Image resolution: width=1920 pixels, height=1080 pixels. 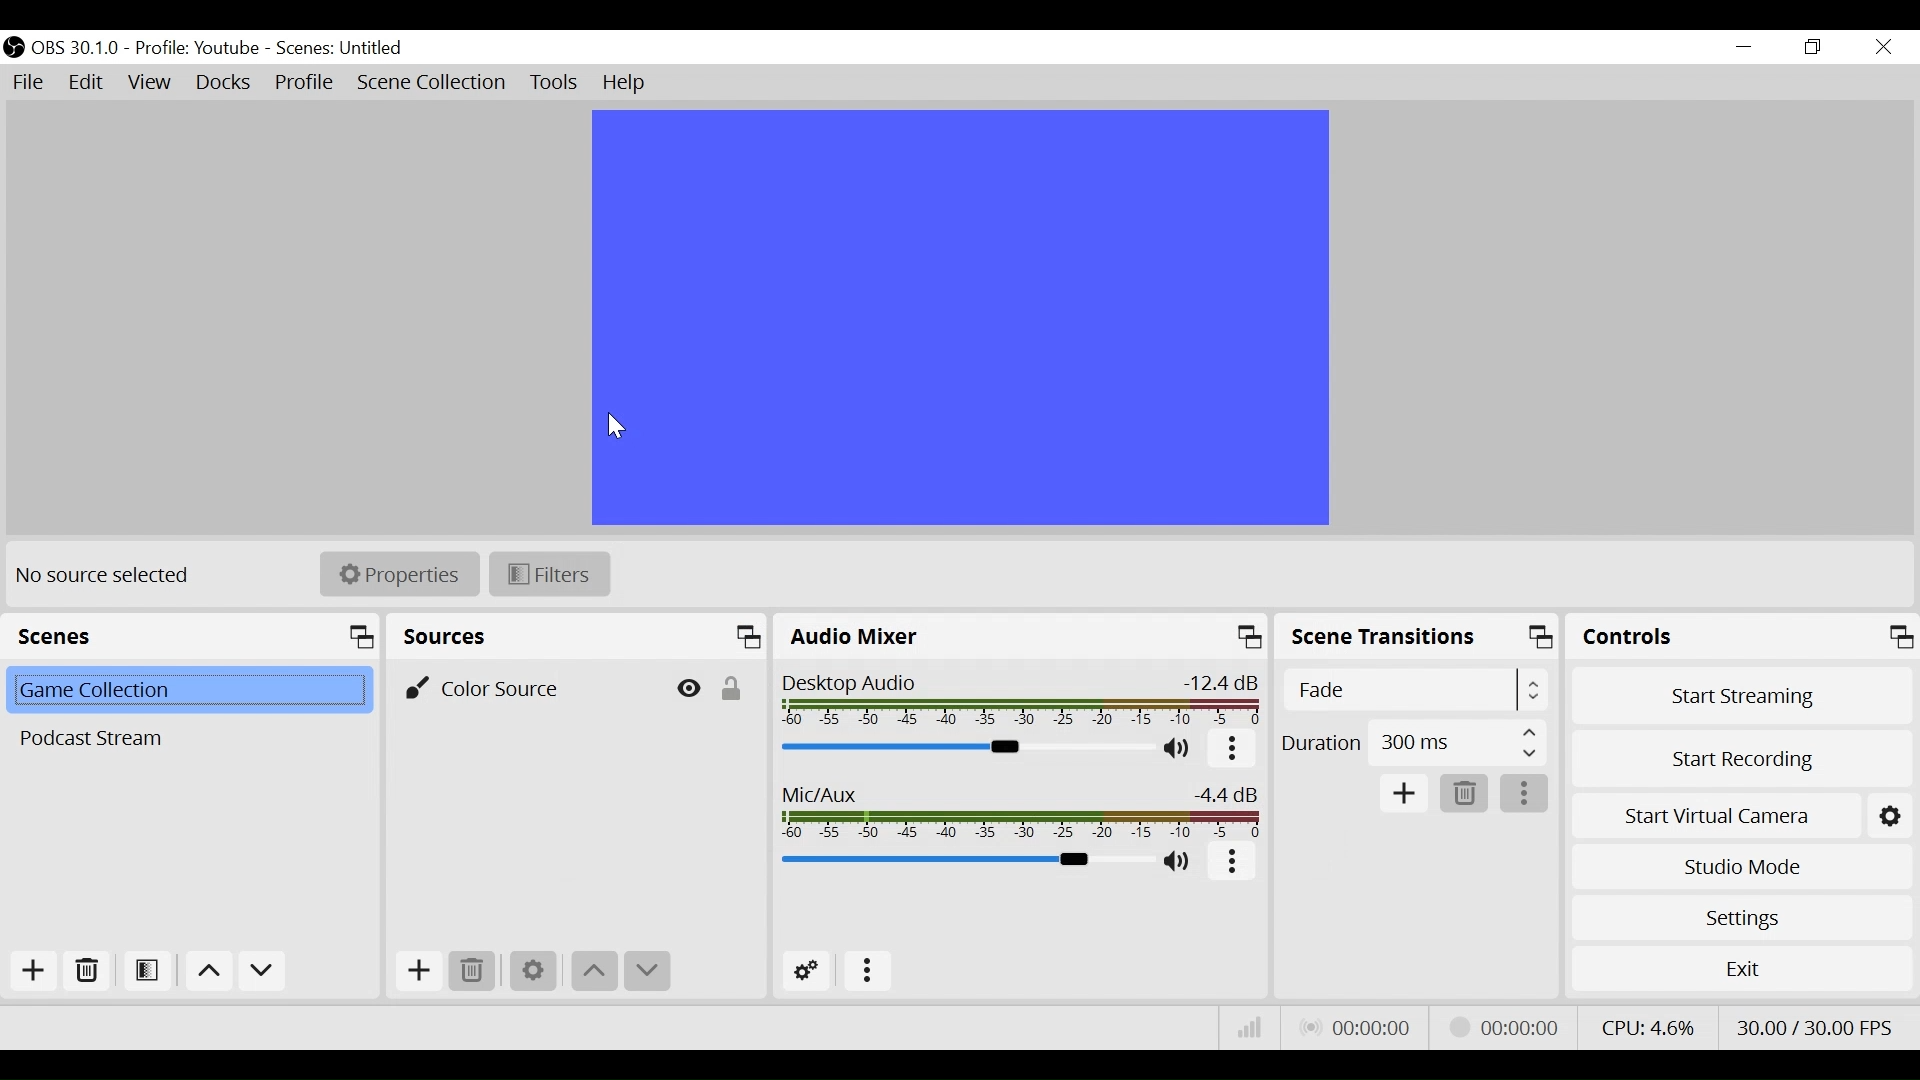 I want to click on Color Source, so click(x=521, y=686).